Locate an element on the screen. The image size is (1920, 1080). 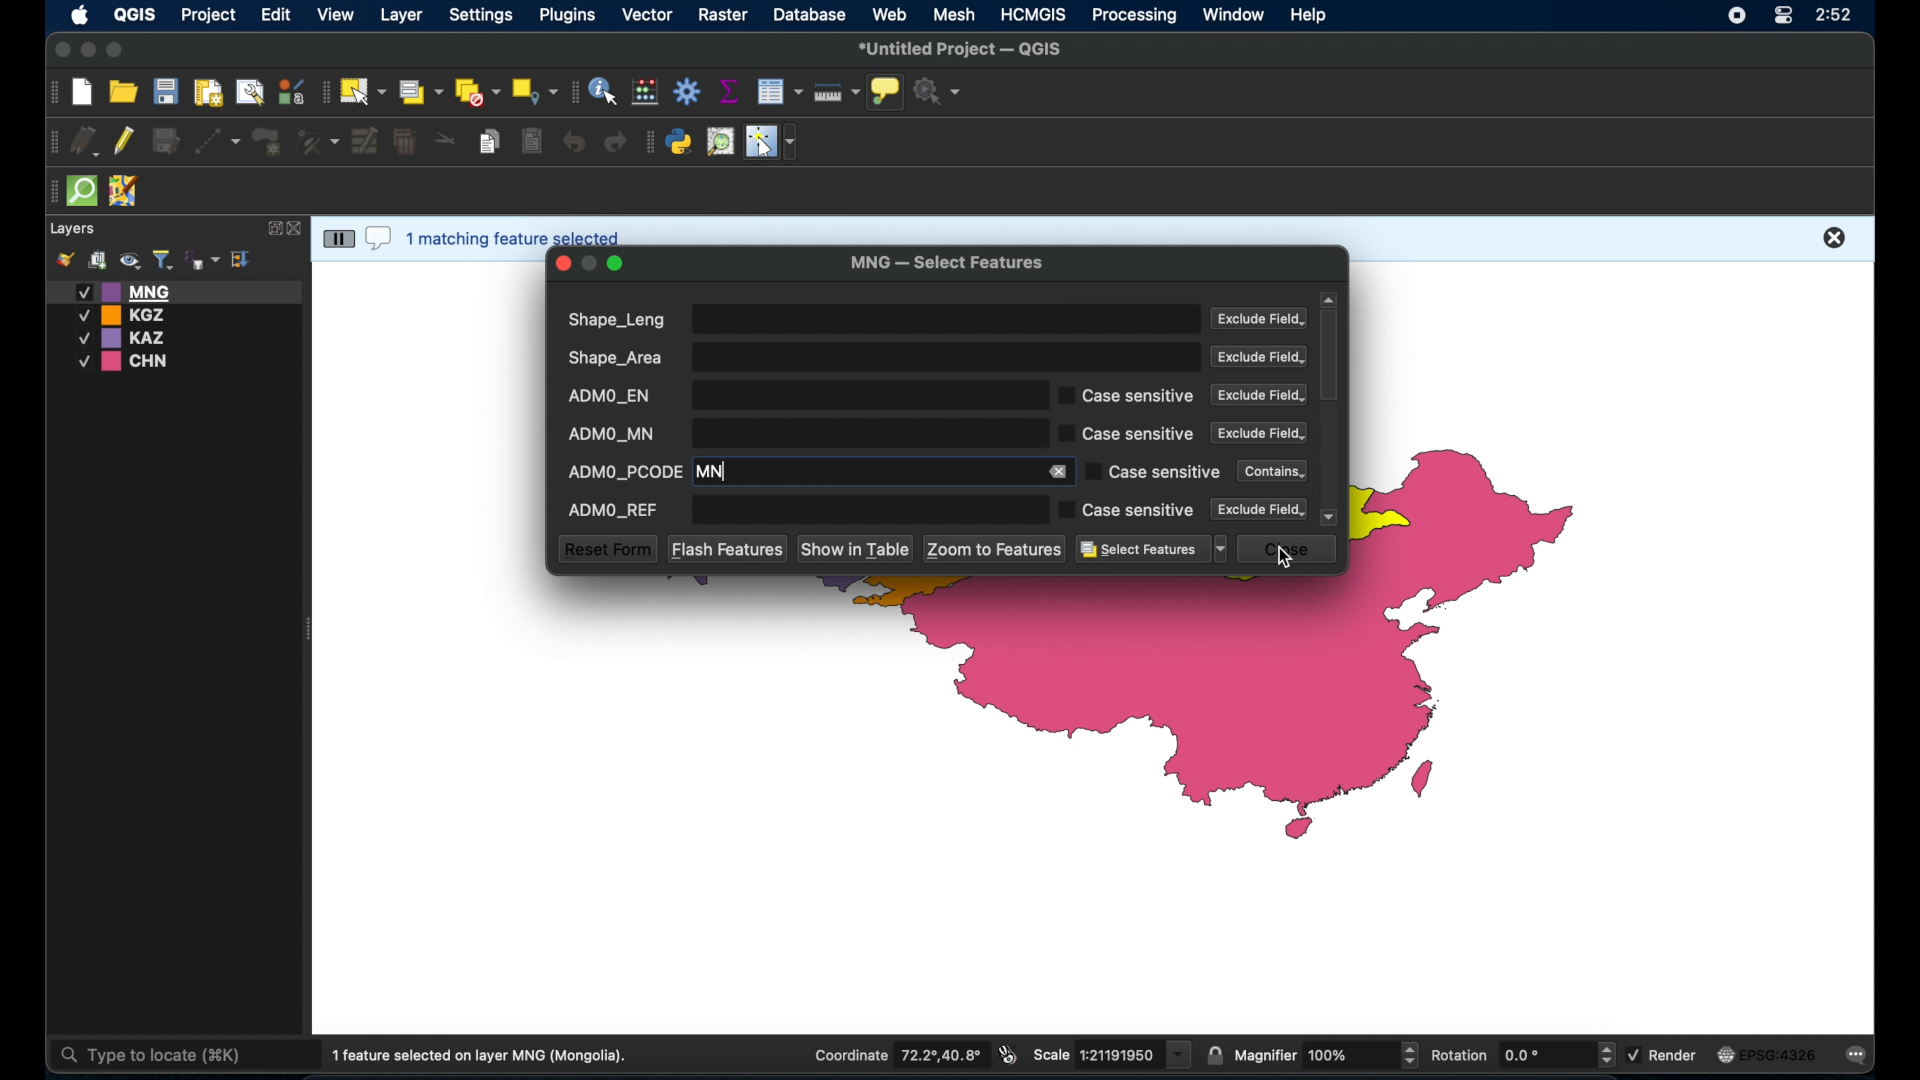
delete selected is located at coordinates (531, 141).